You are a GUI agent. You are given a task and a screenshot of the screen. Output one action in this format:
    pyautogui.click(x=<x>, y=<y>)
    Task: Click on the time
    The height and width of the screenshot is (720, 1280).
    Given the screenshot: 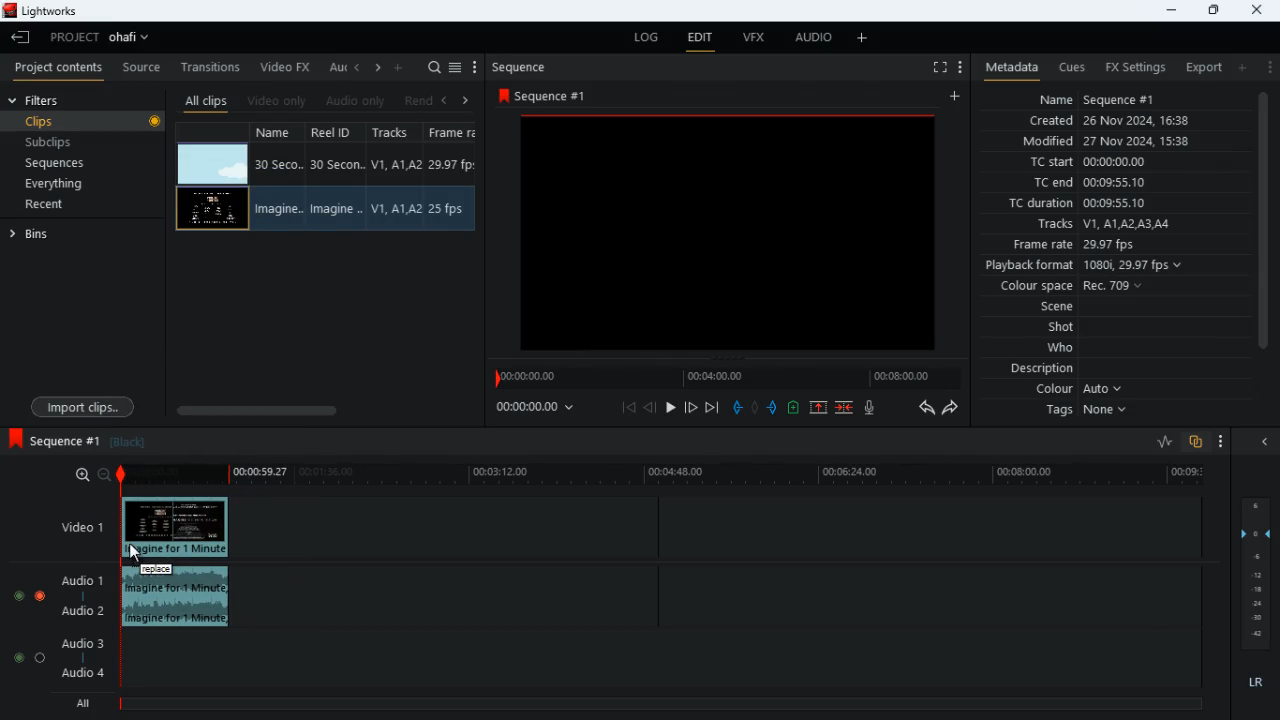 What is the action you would take?
    pyautogui.click(x=662, y=475)
    